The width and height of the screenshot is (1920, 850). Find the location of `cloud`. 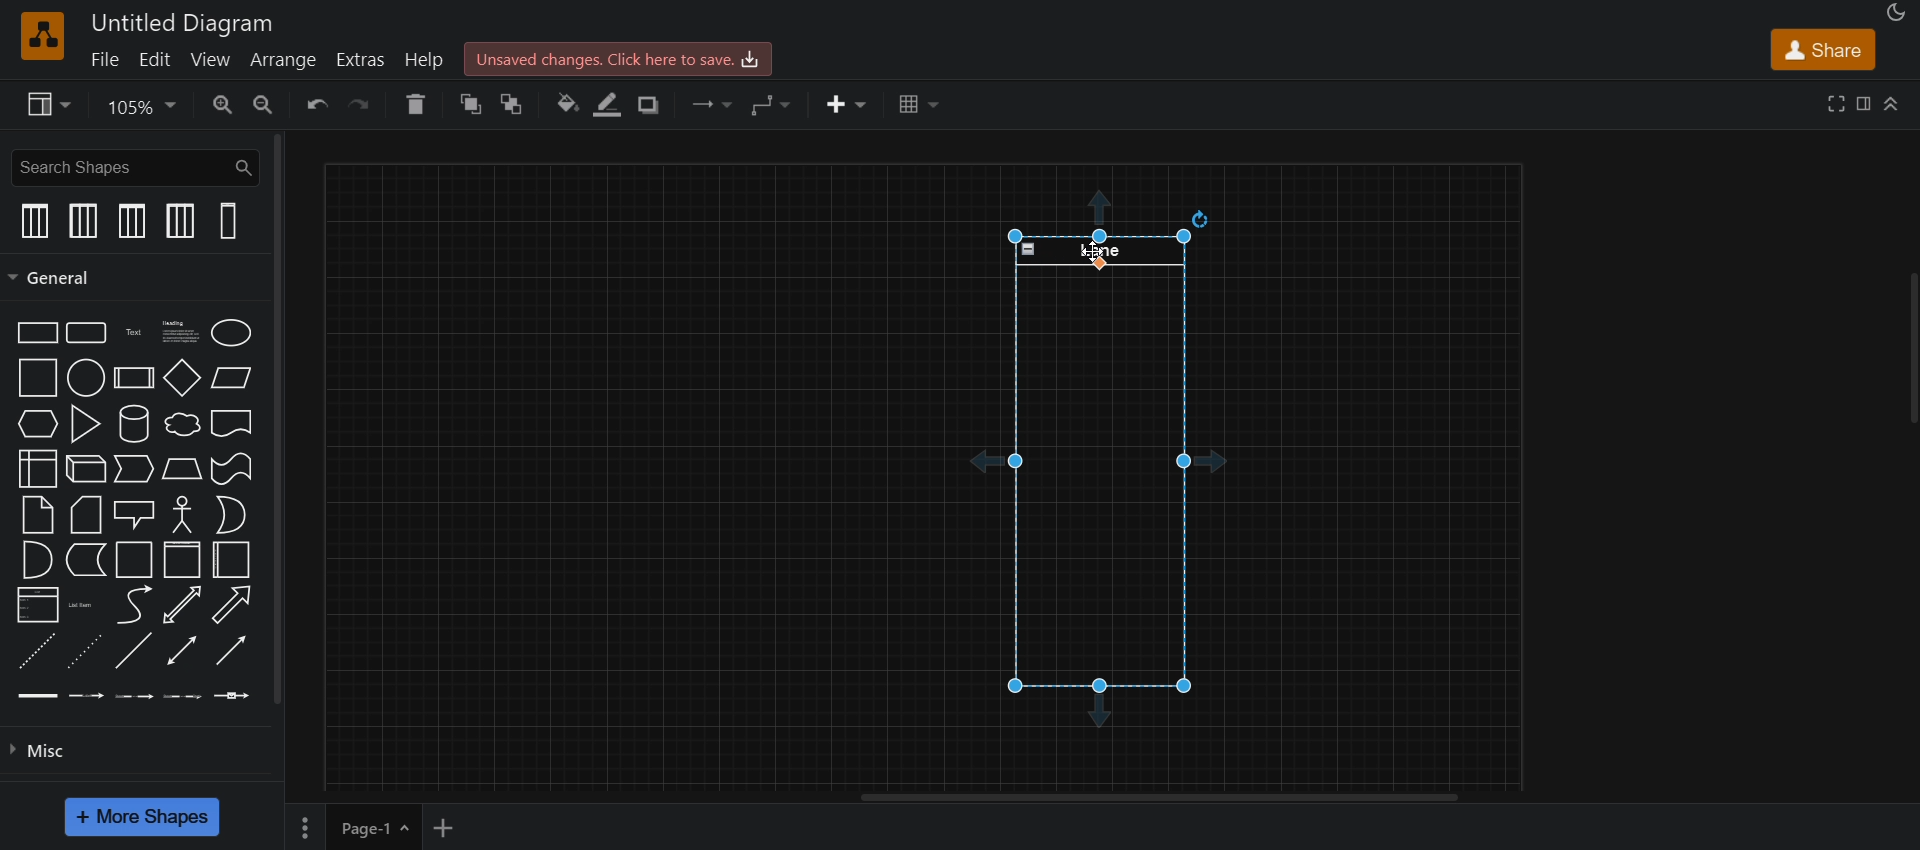

cloud is located at coordinates (180, 425).